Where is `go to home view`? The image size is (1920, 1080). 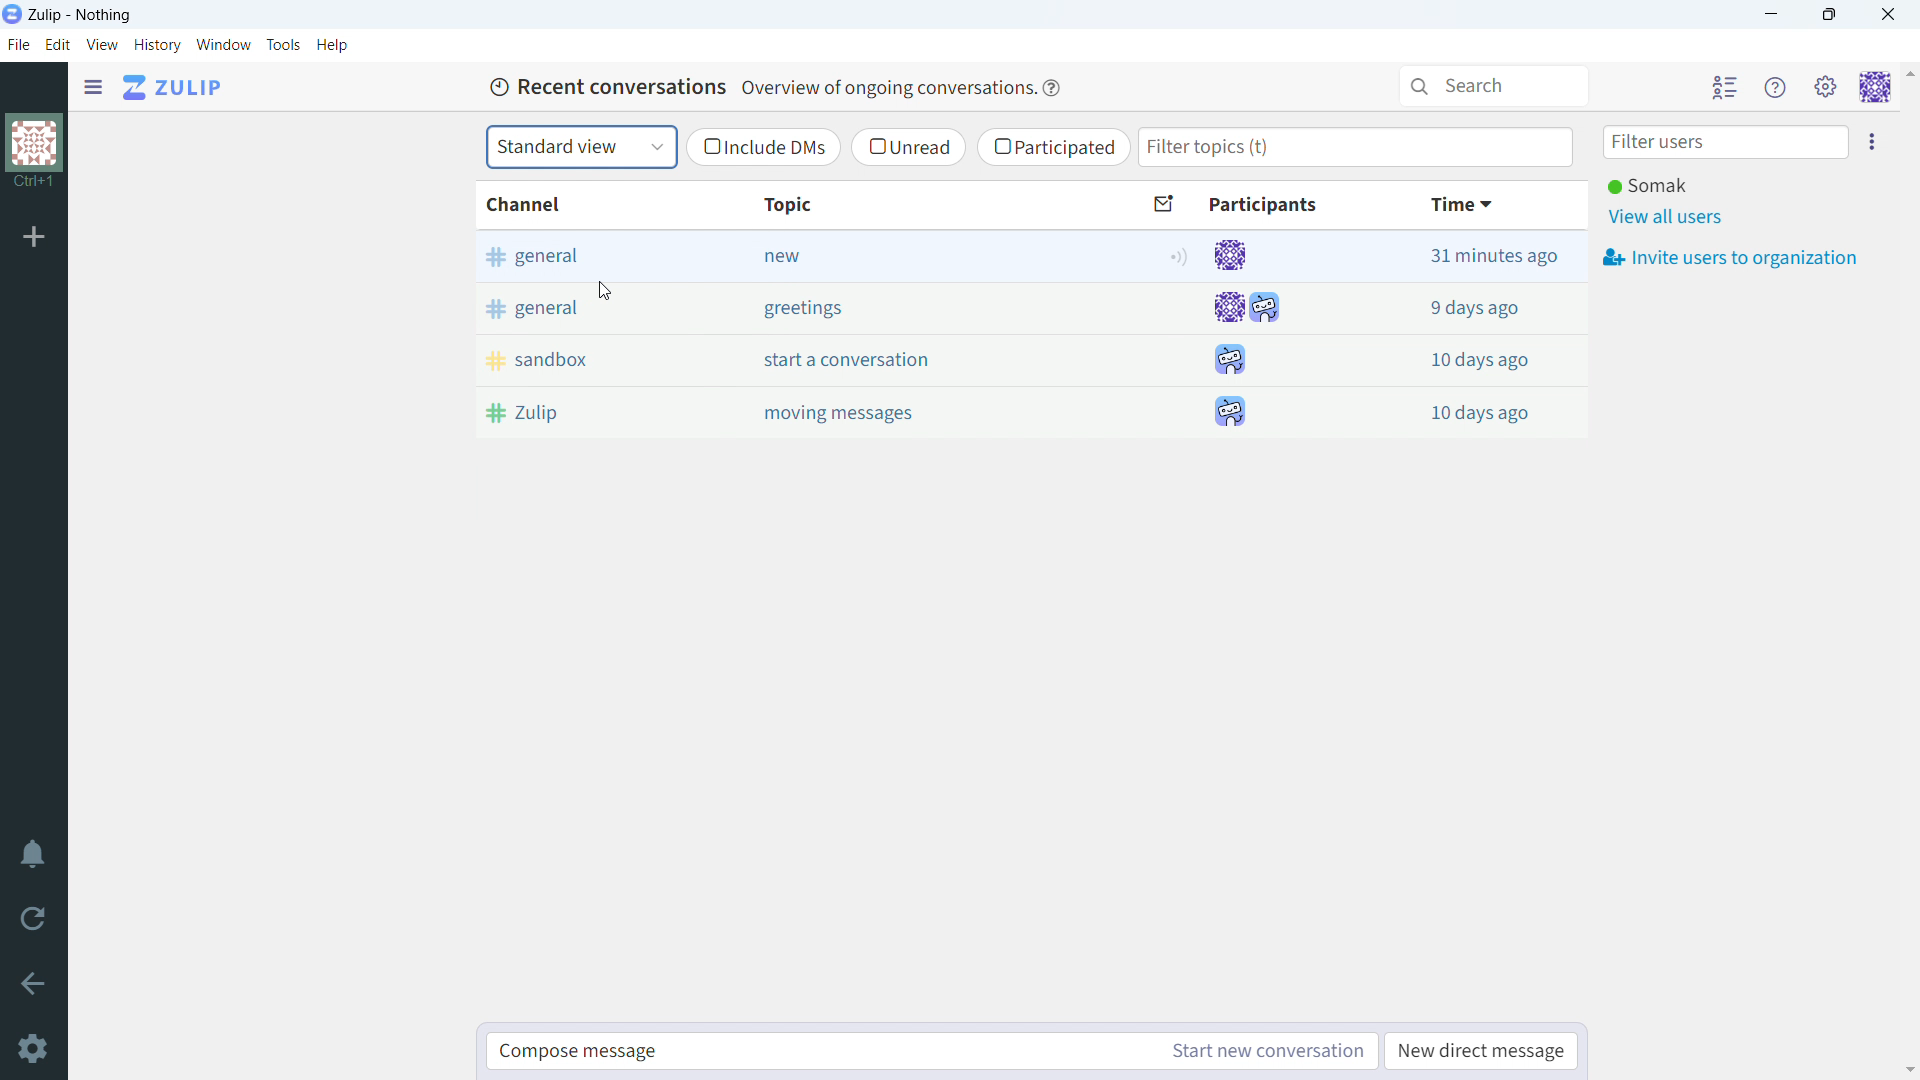 go to home view is located at coordinates (176, 87).